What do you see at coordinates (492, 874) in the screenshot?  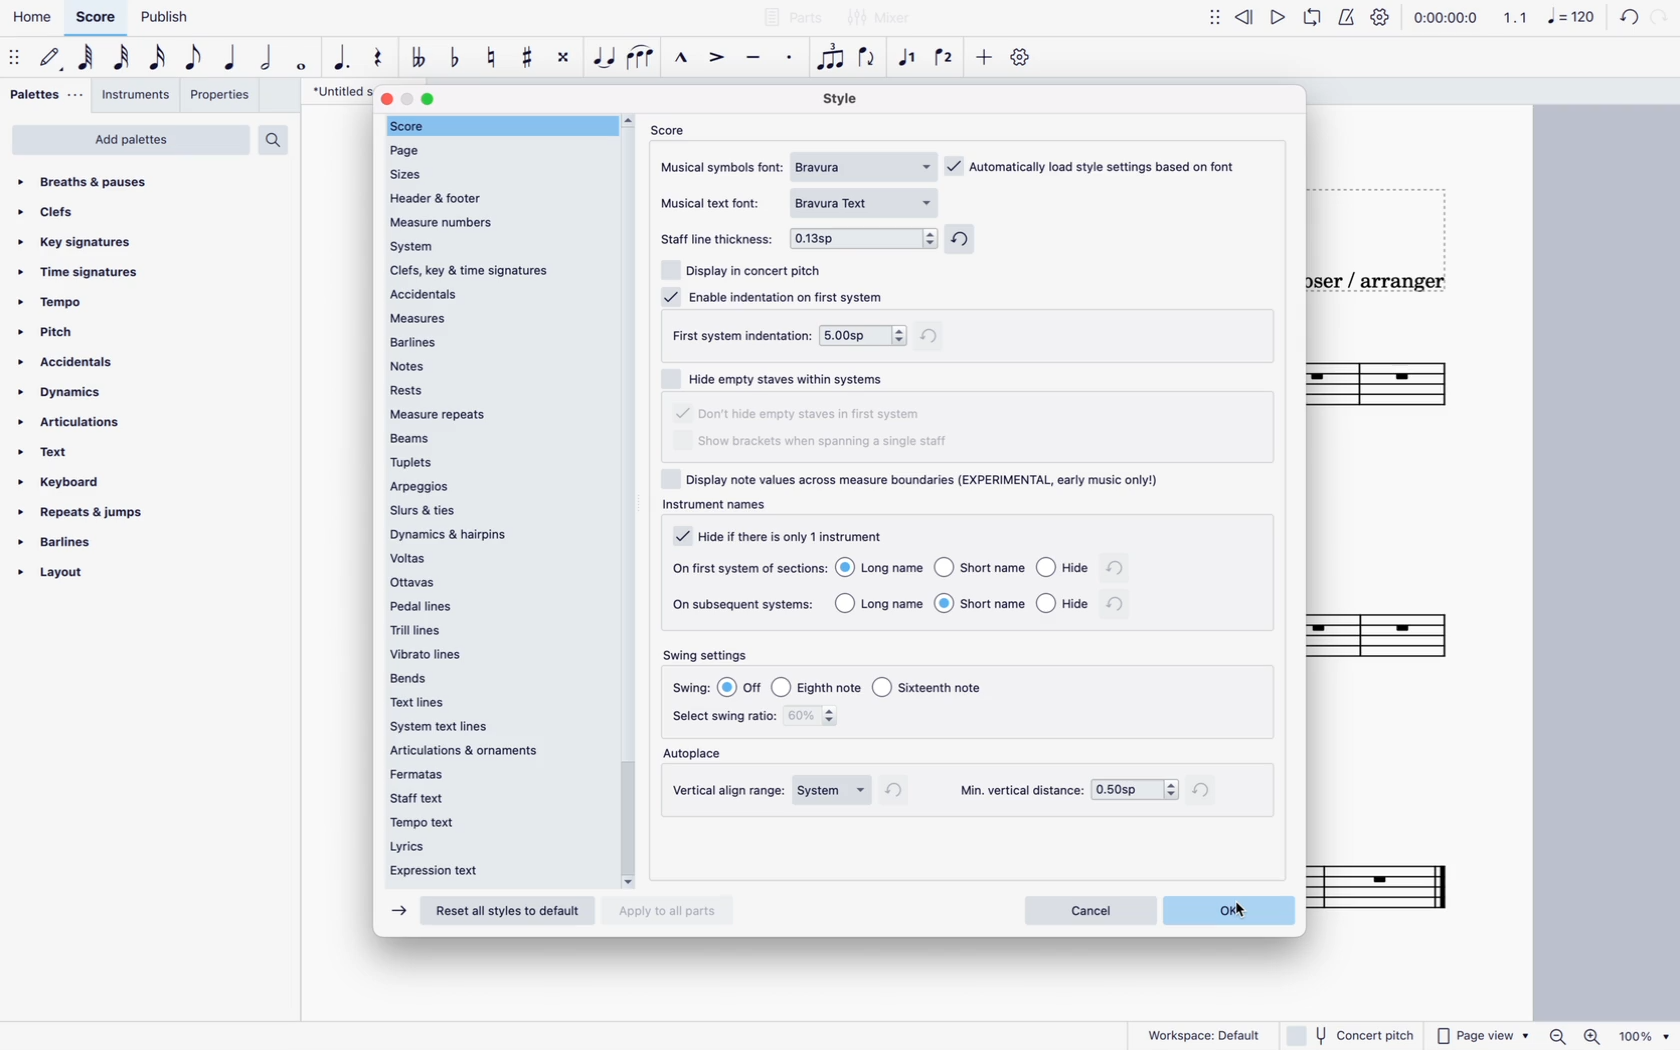 I see `expression text` at bounding box center [492, 874].